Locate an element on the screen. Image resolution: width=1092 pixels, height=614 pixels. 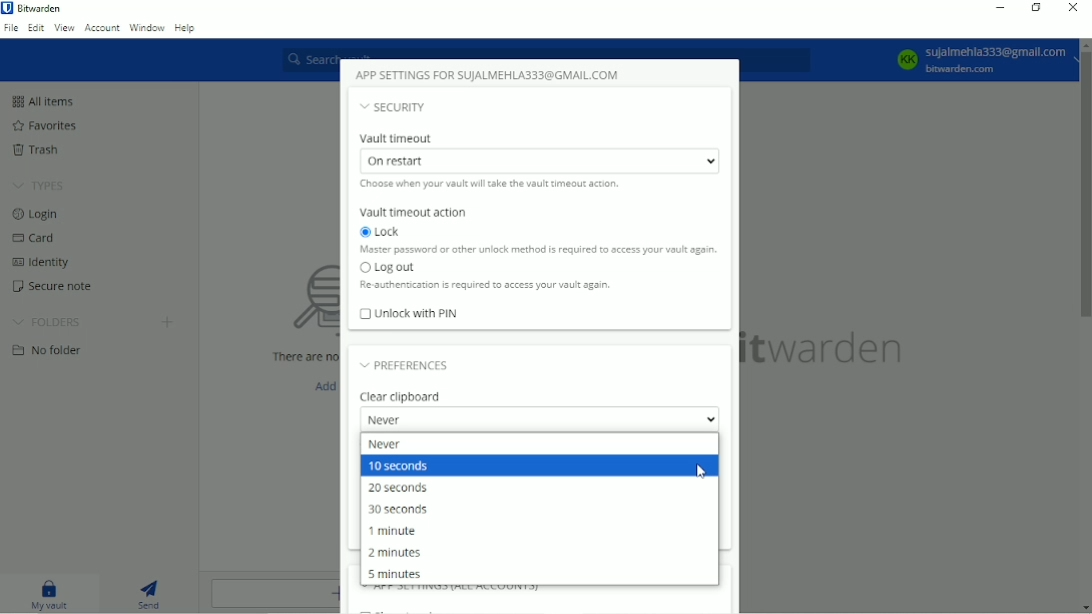
 Choose when your vault will take the vault timeout action. is located at coordinates (487, 184).